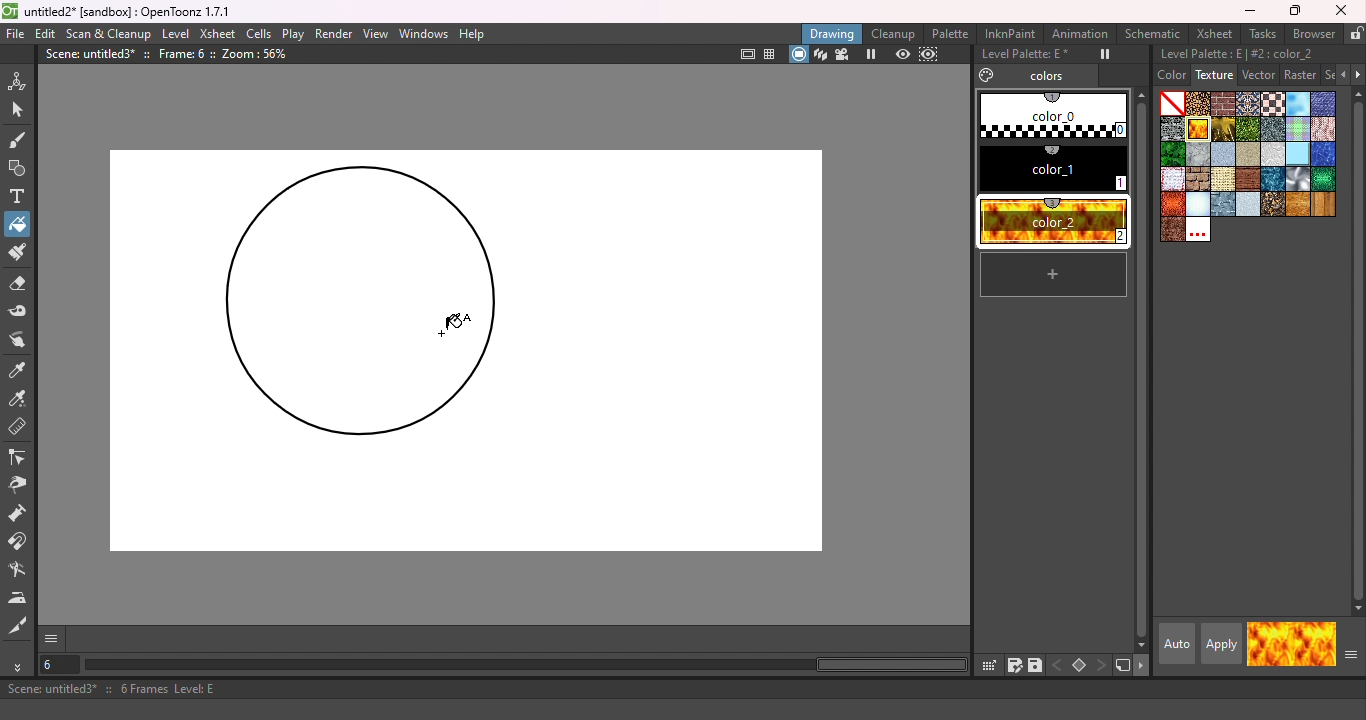 The image size is (1366, 720). What do you see at coordinates (20, 571) in the screenshot?
I see `Blender tool` at bounding box center [20, 571].